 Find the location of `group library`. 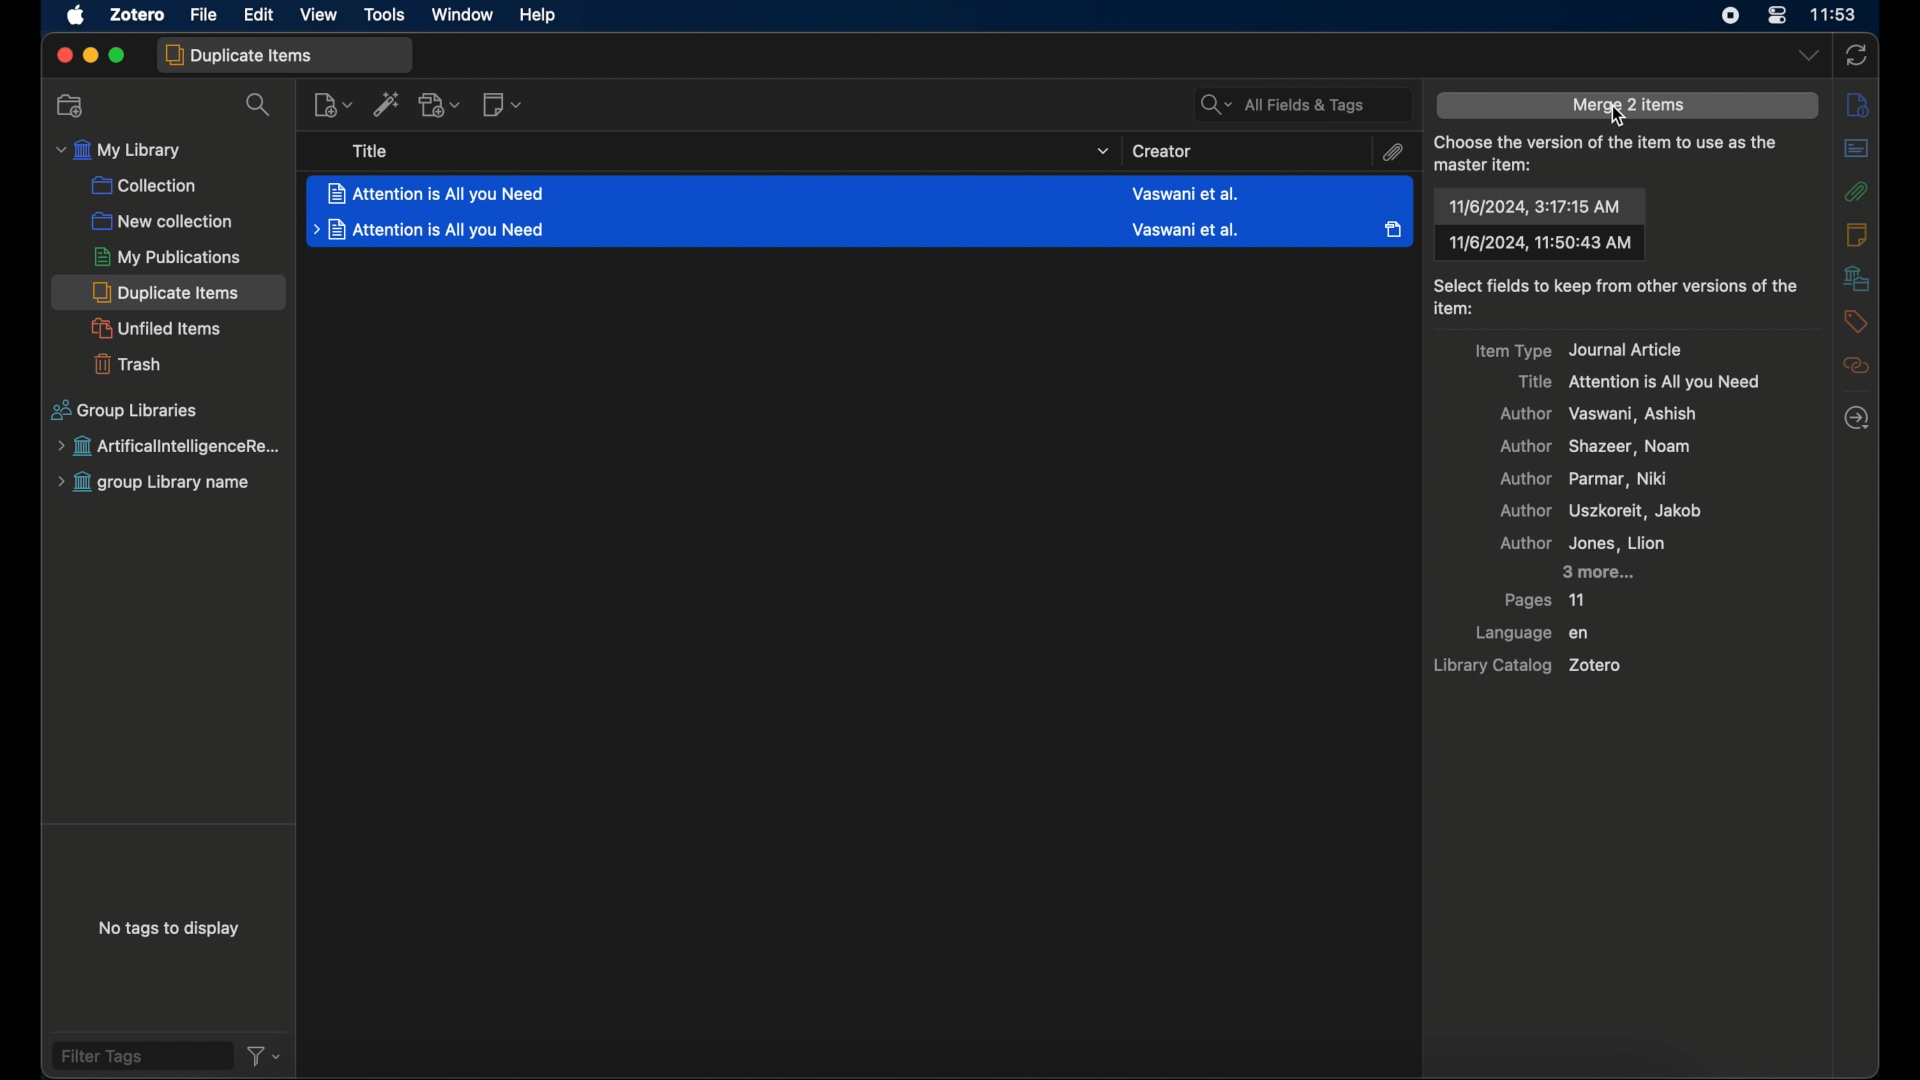

group library is located at coordinates (162, 483).